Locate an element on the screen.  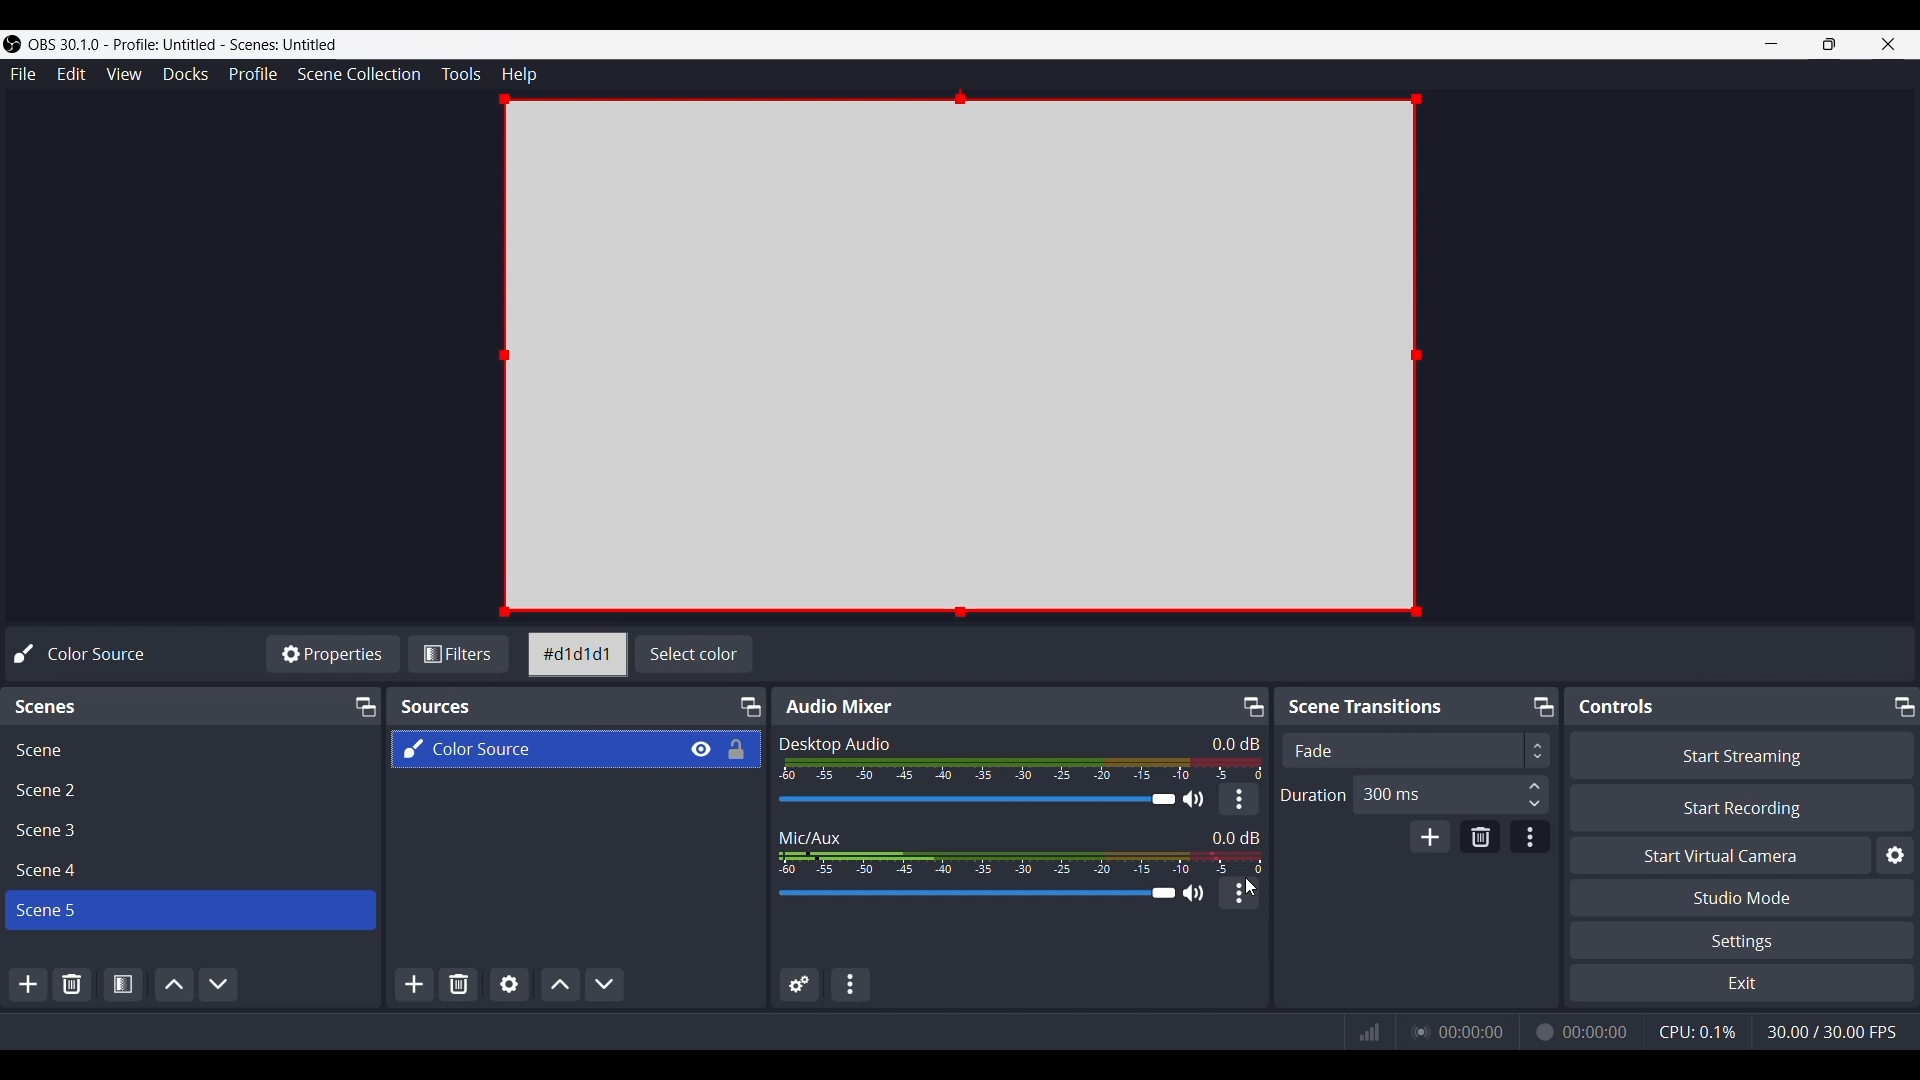
Text is located at coordinates (1616, 706).